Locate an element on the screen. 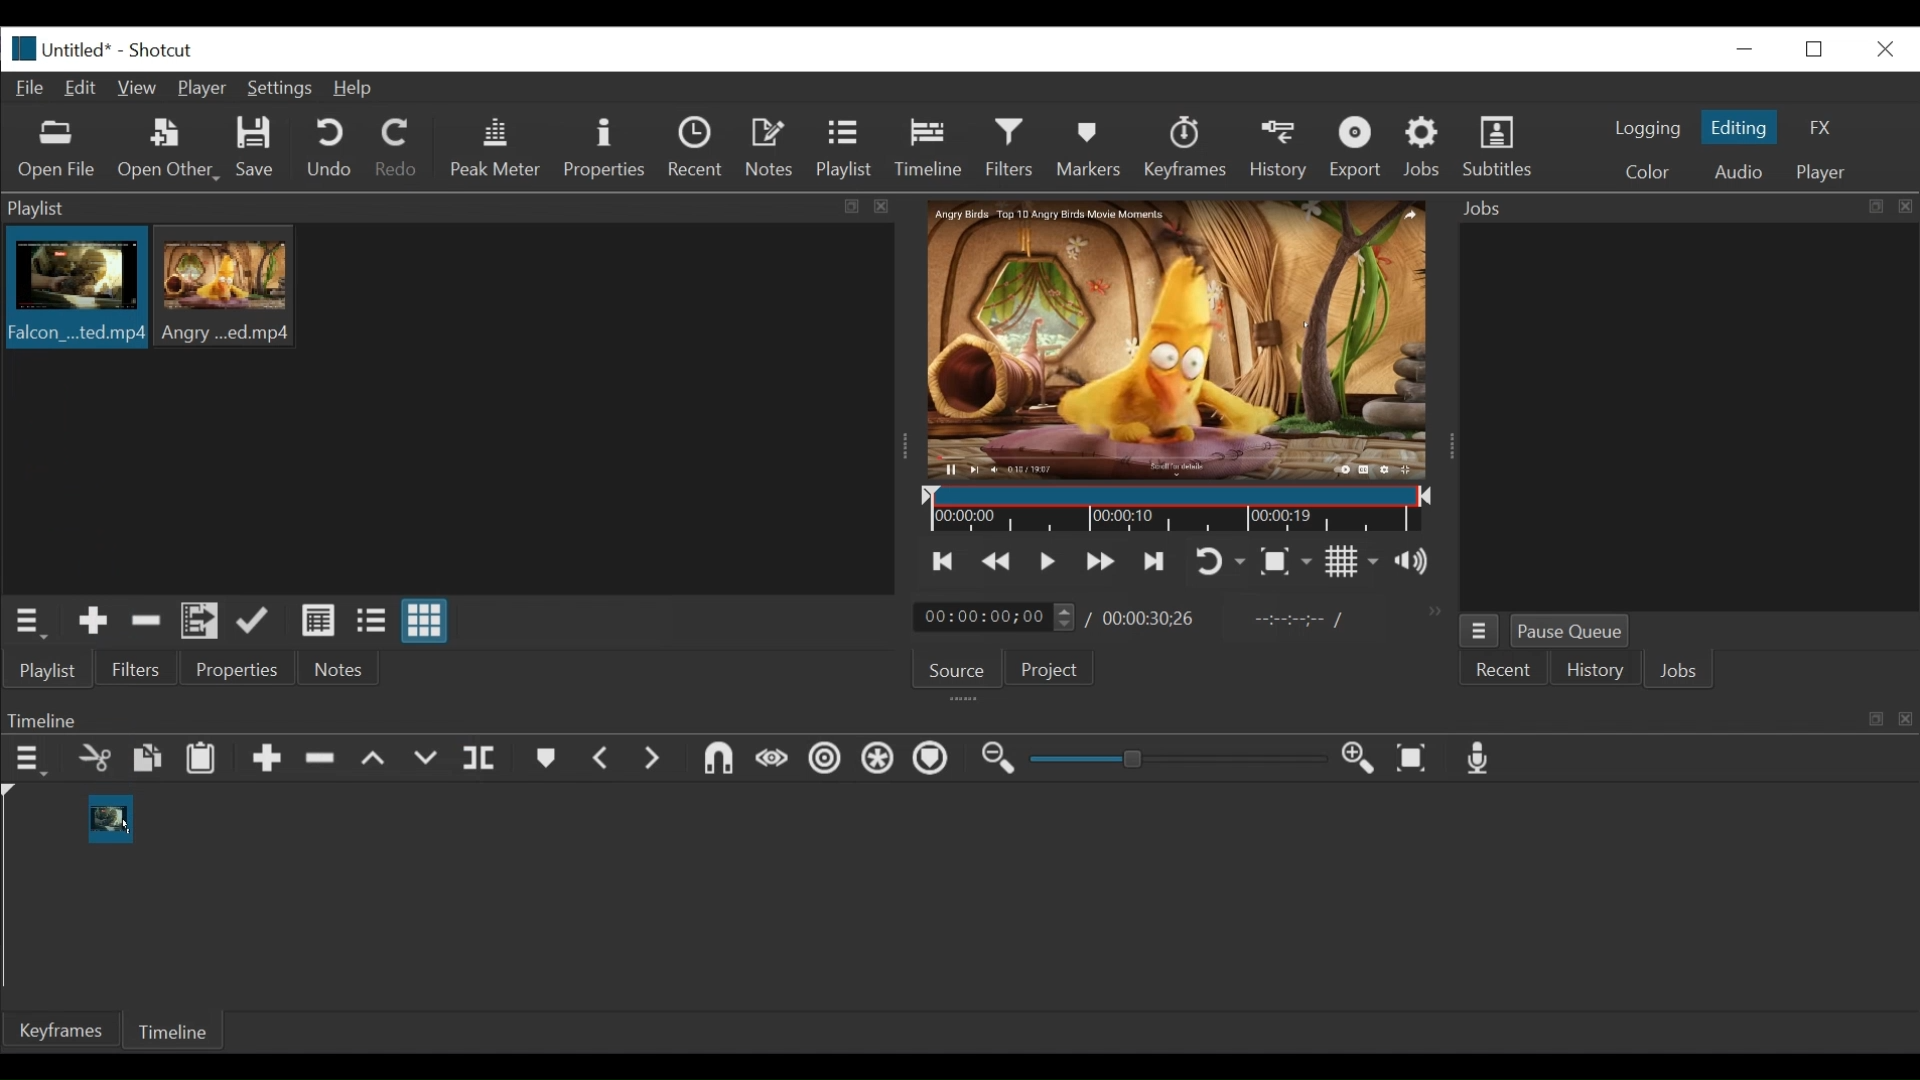  Notes is located at coordinates (773, 148).